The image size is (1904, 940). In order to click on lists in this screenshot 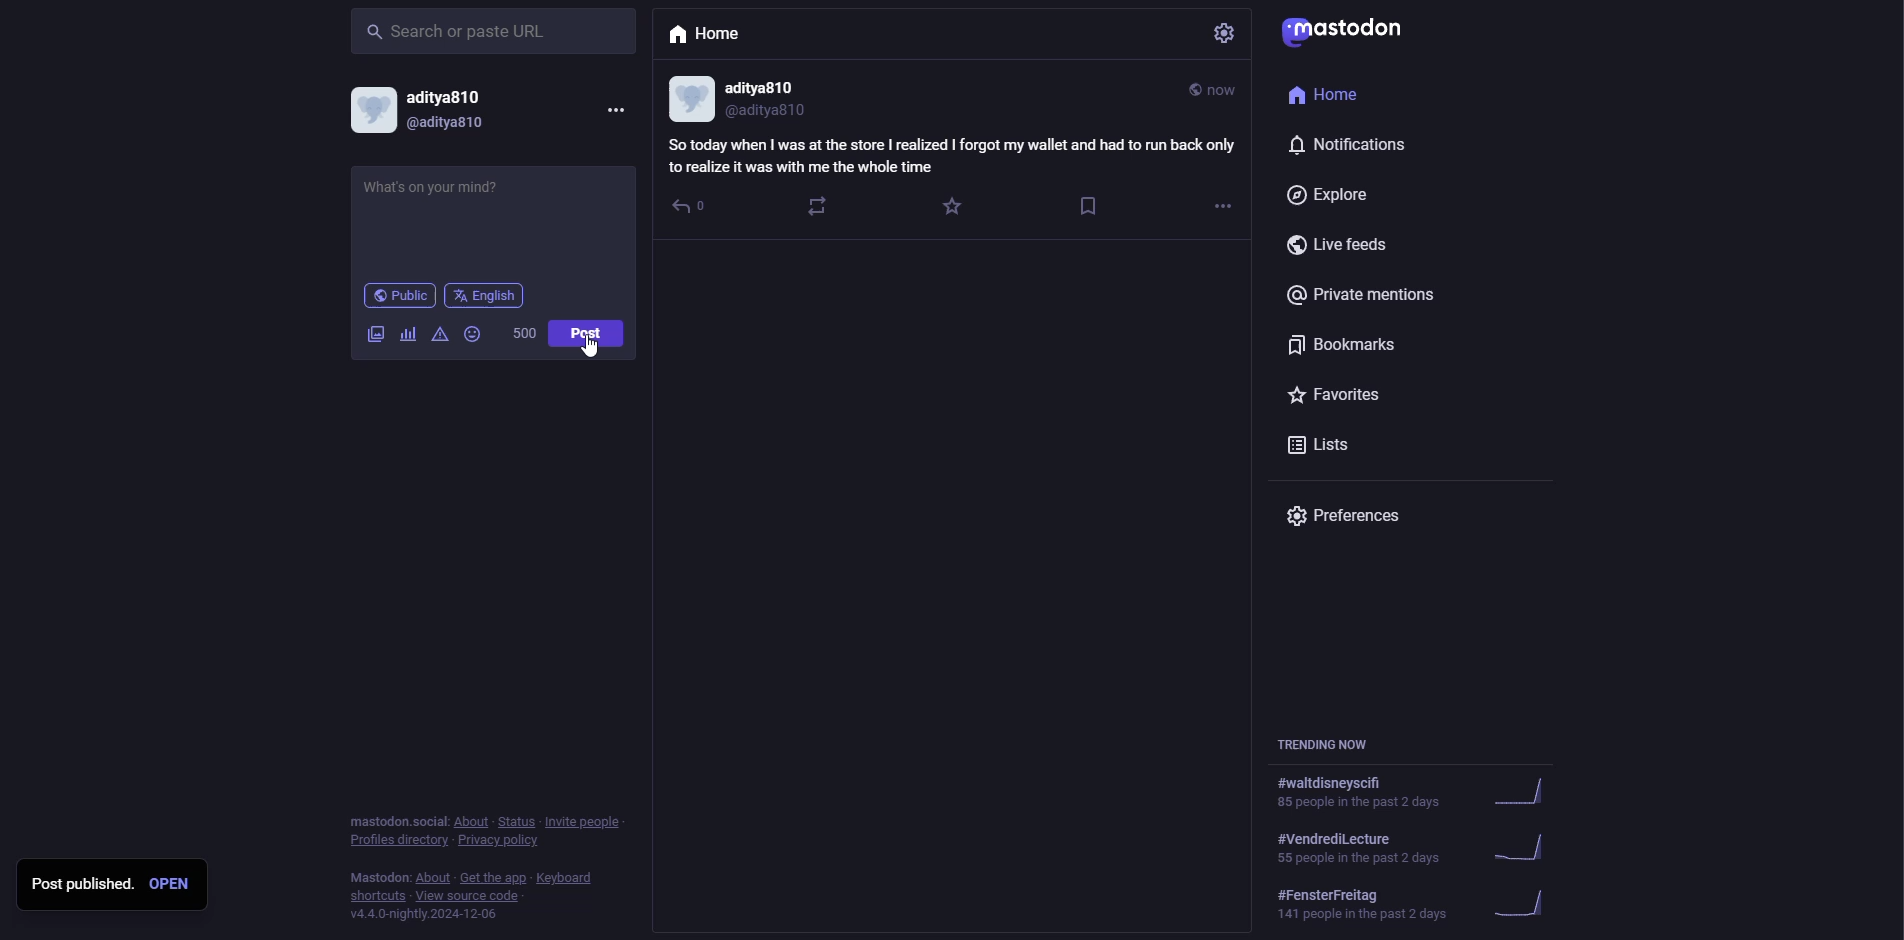, I will do `click(1323, 449)`.